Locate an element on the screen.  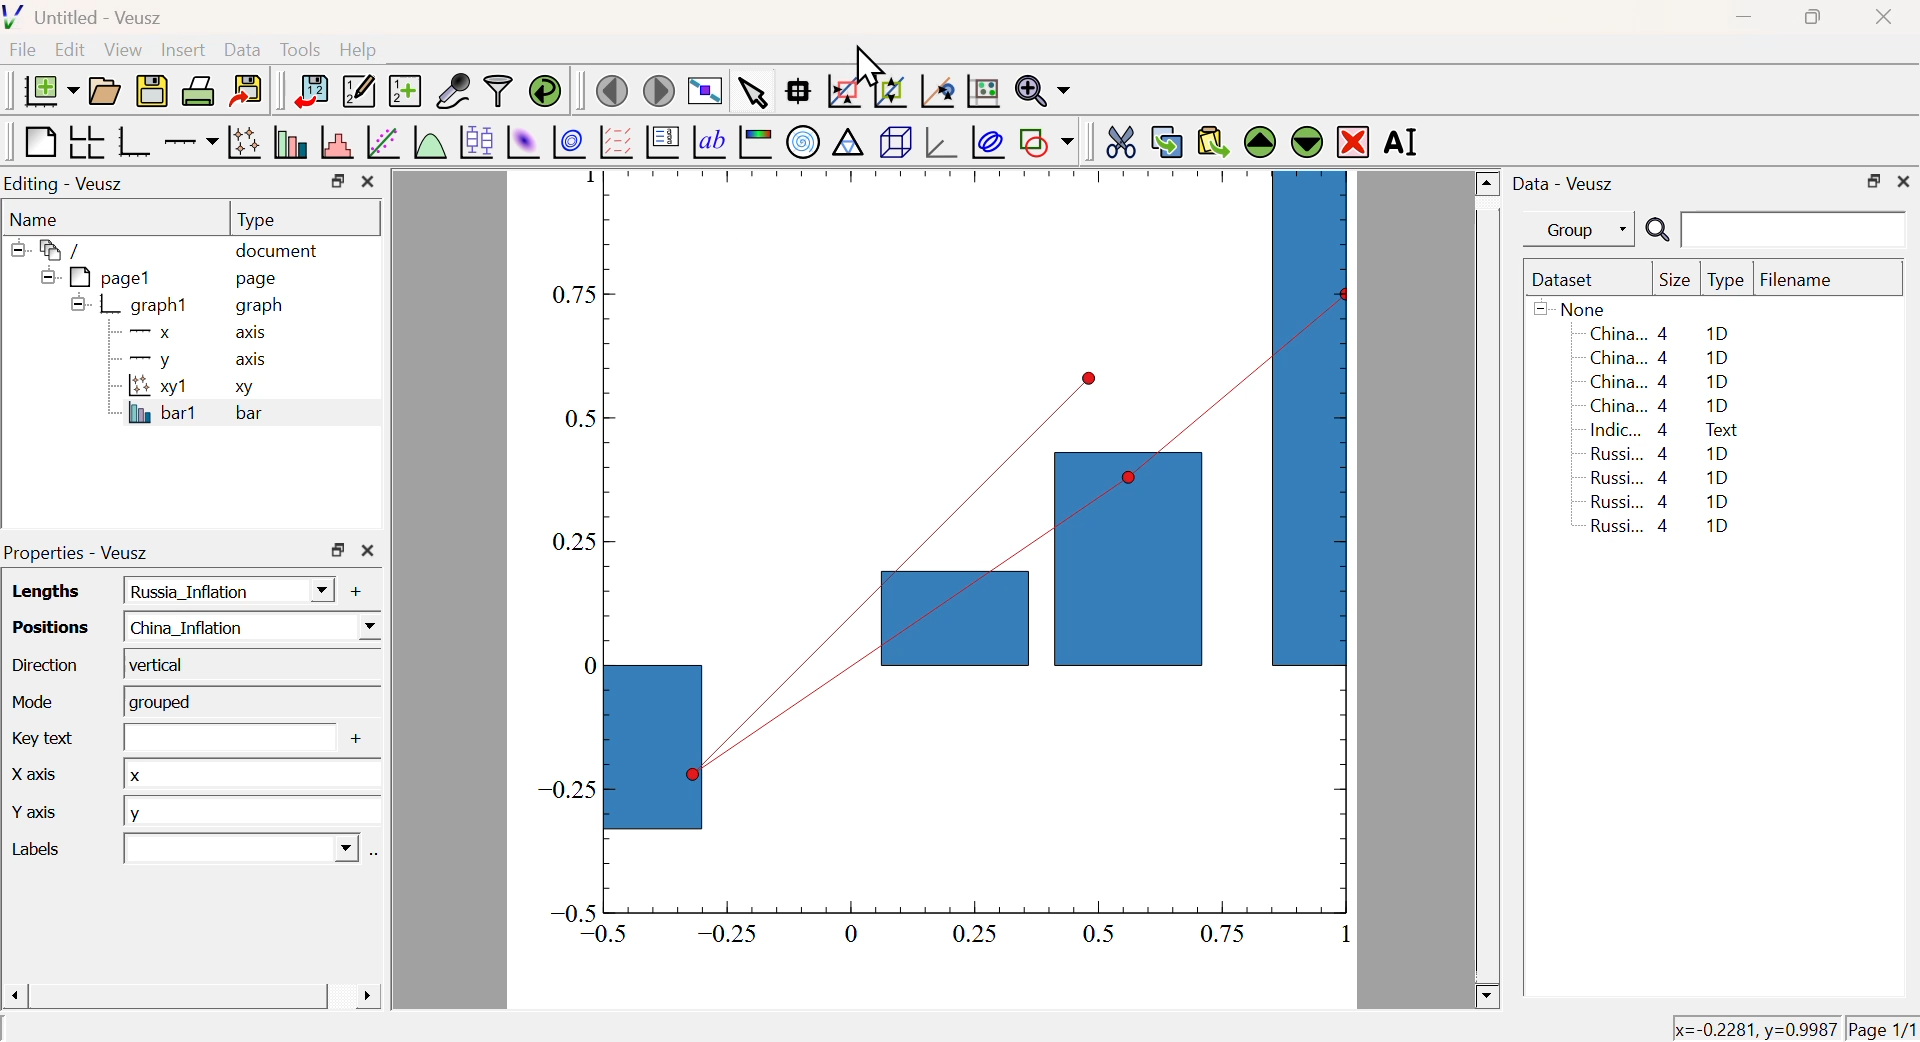
Y axis is located at coordinates (44, 814).